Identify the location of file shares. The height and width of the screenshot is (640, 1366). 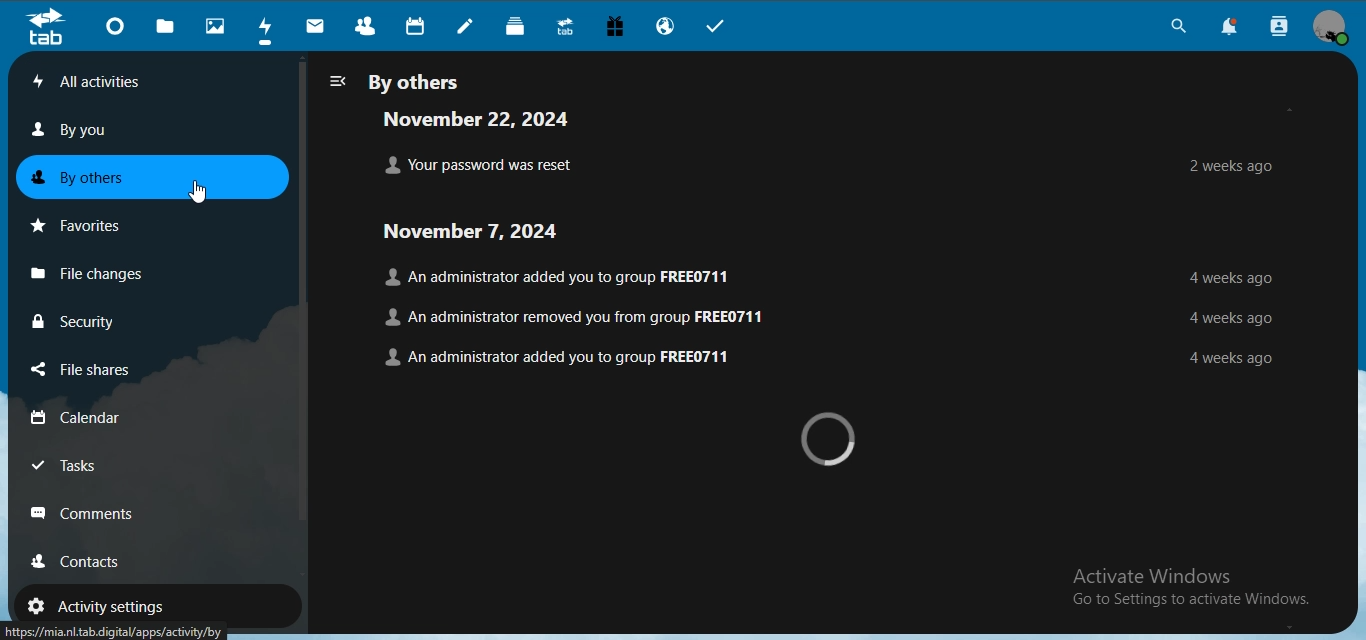
(90, 370).